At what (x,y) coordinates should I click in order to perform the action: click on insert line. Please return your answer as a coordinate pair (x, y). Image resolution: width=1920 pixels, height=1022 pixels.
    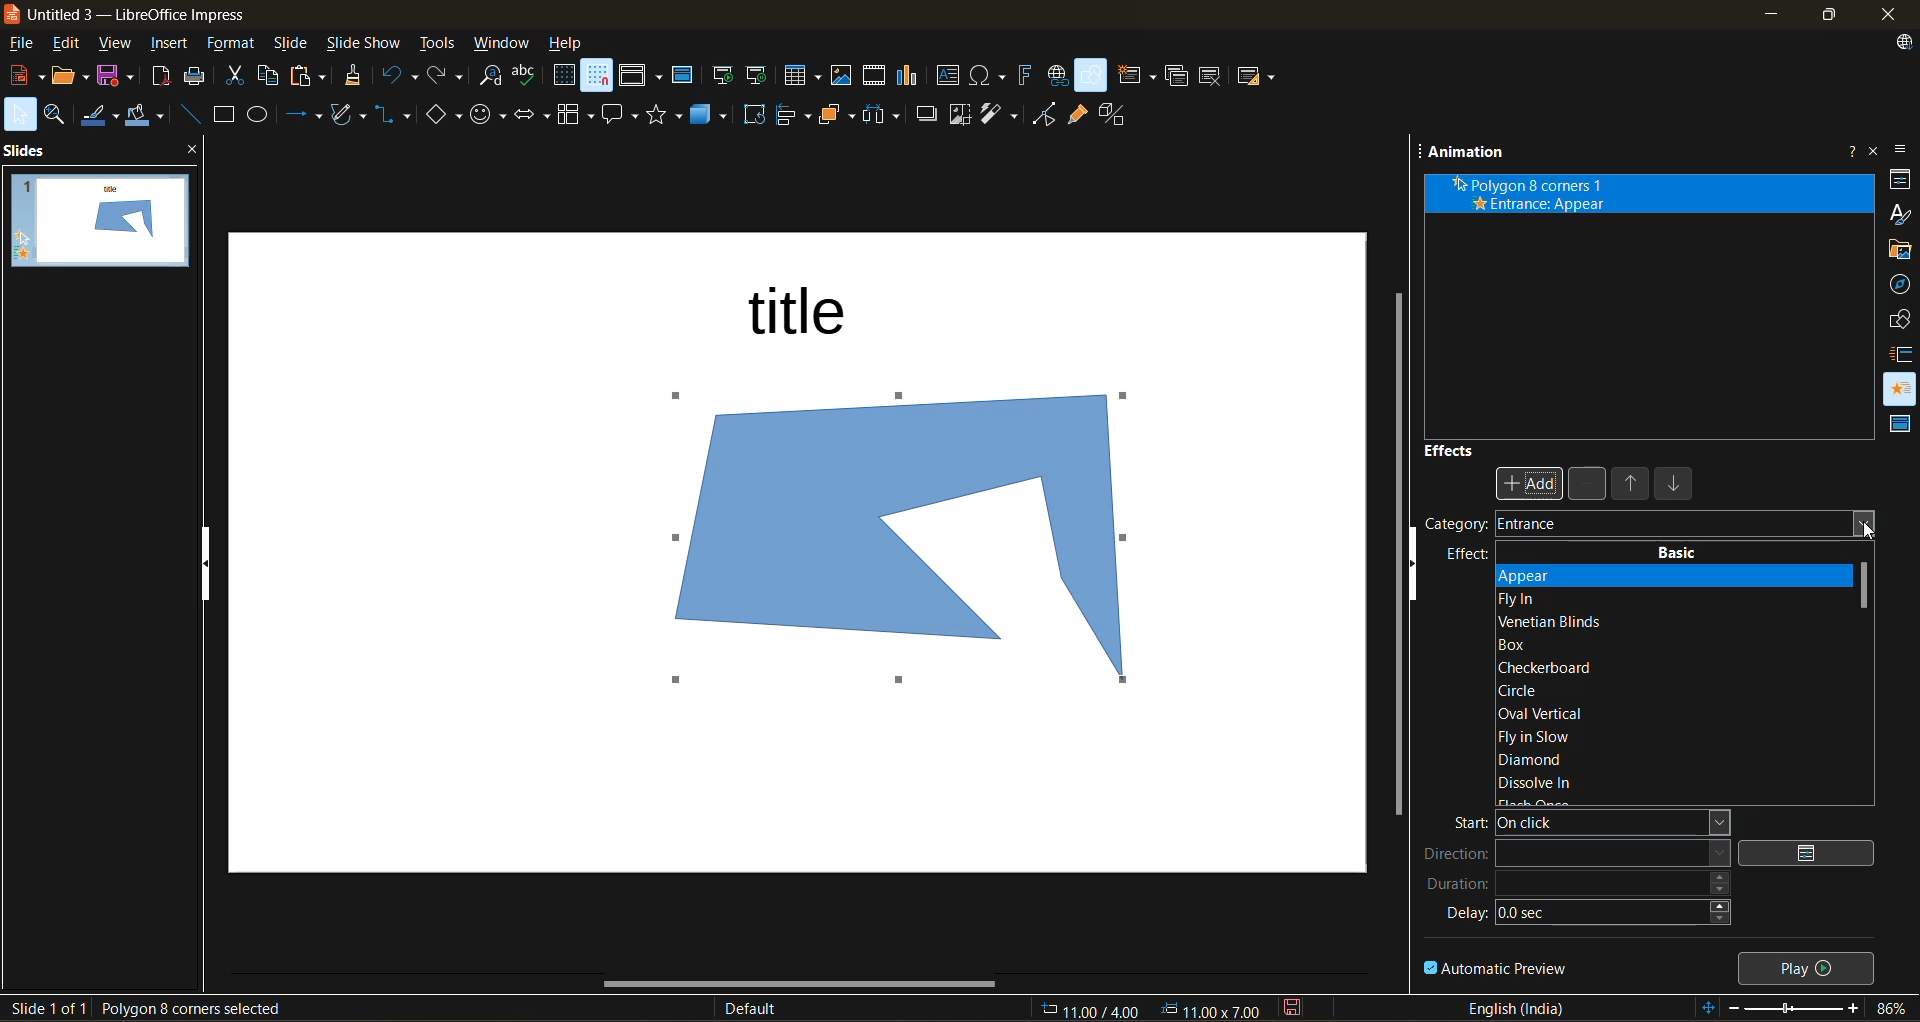
    Looking at the image, I should click on (191, 113).